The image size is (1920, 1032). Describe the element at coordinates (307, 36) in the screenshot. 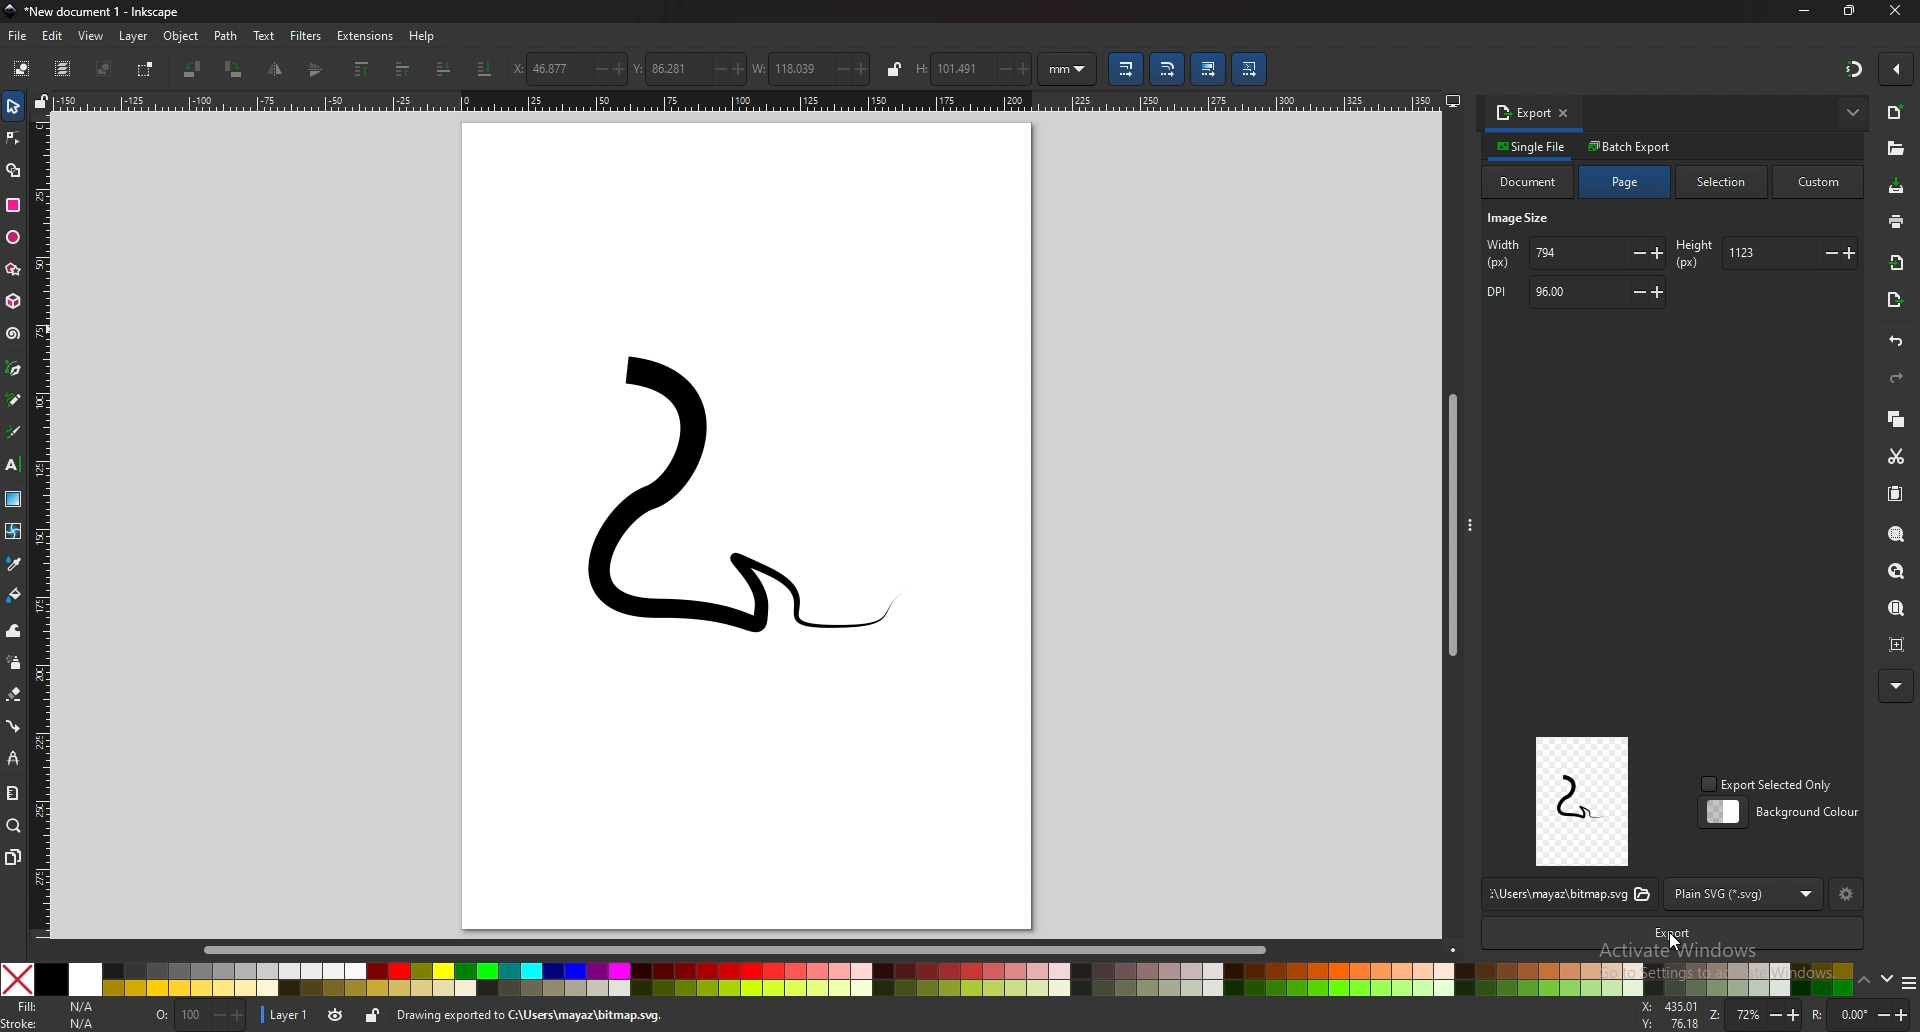

I see `filters` at that location.